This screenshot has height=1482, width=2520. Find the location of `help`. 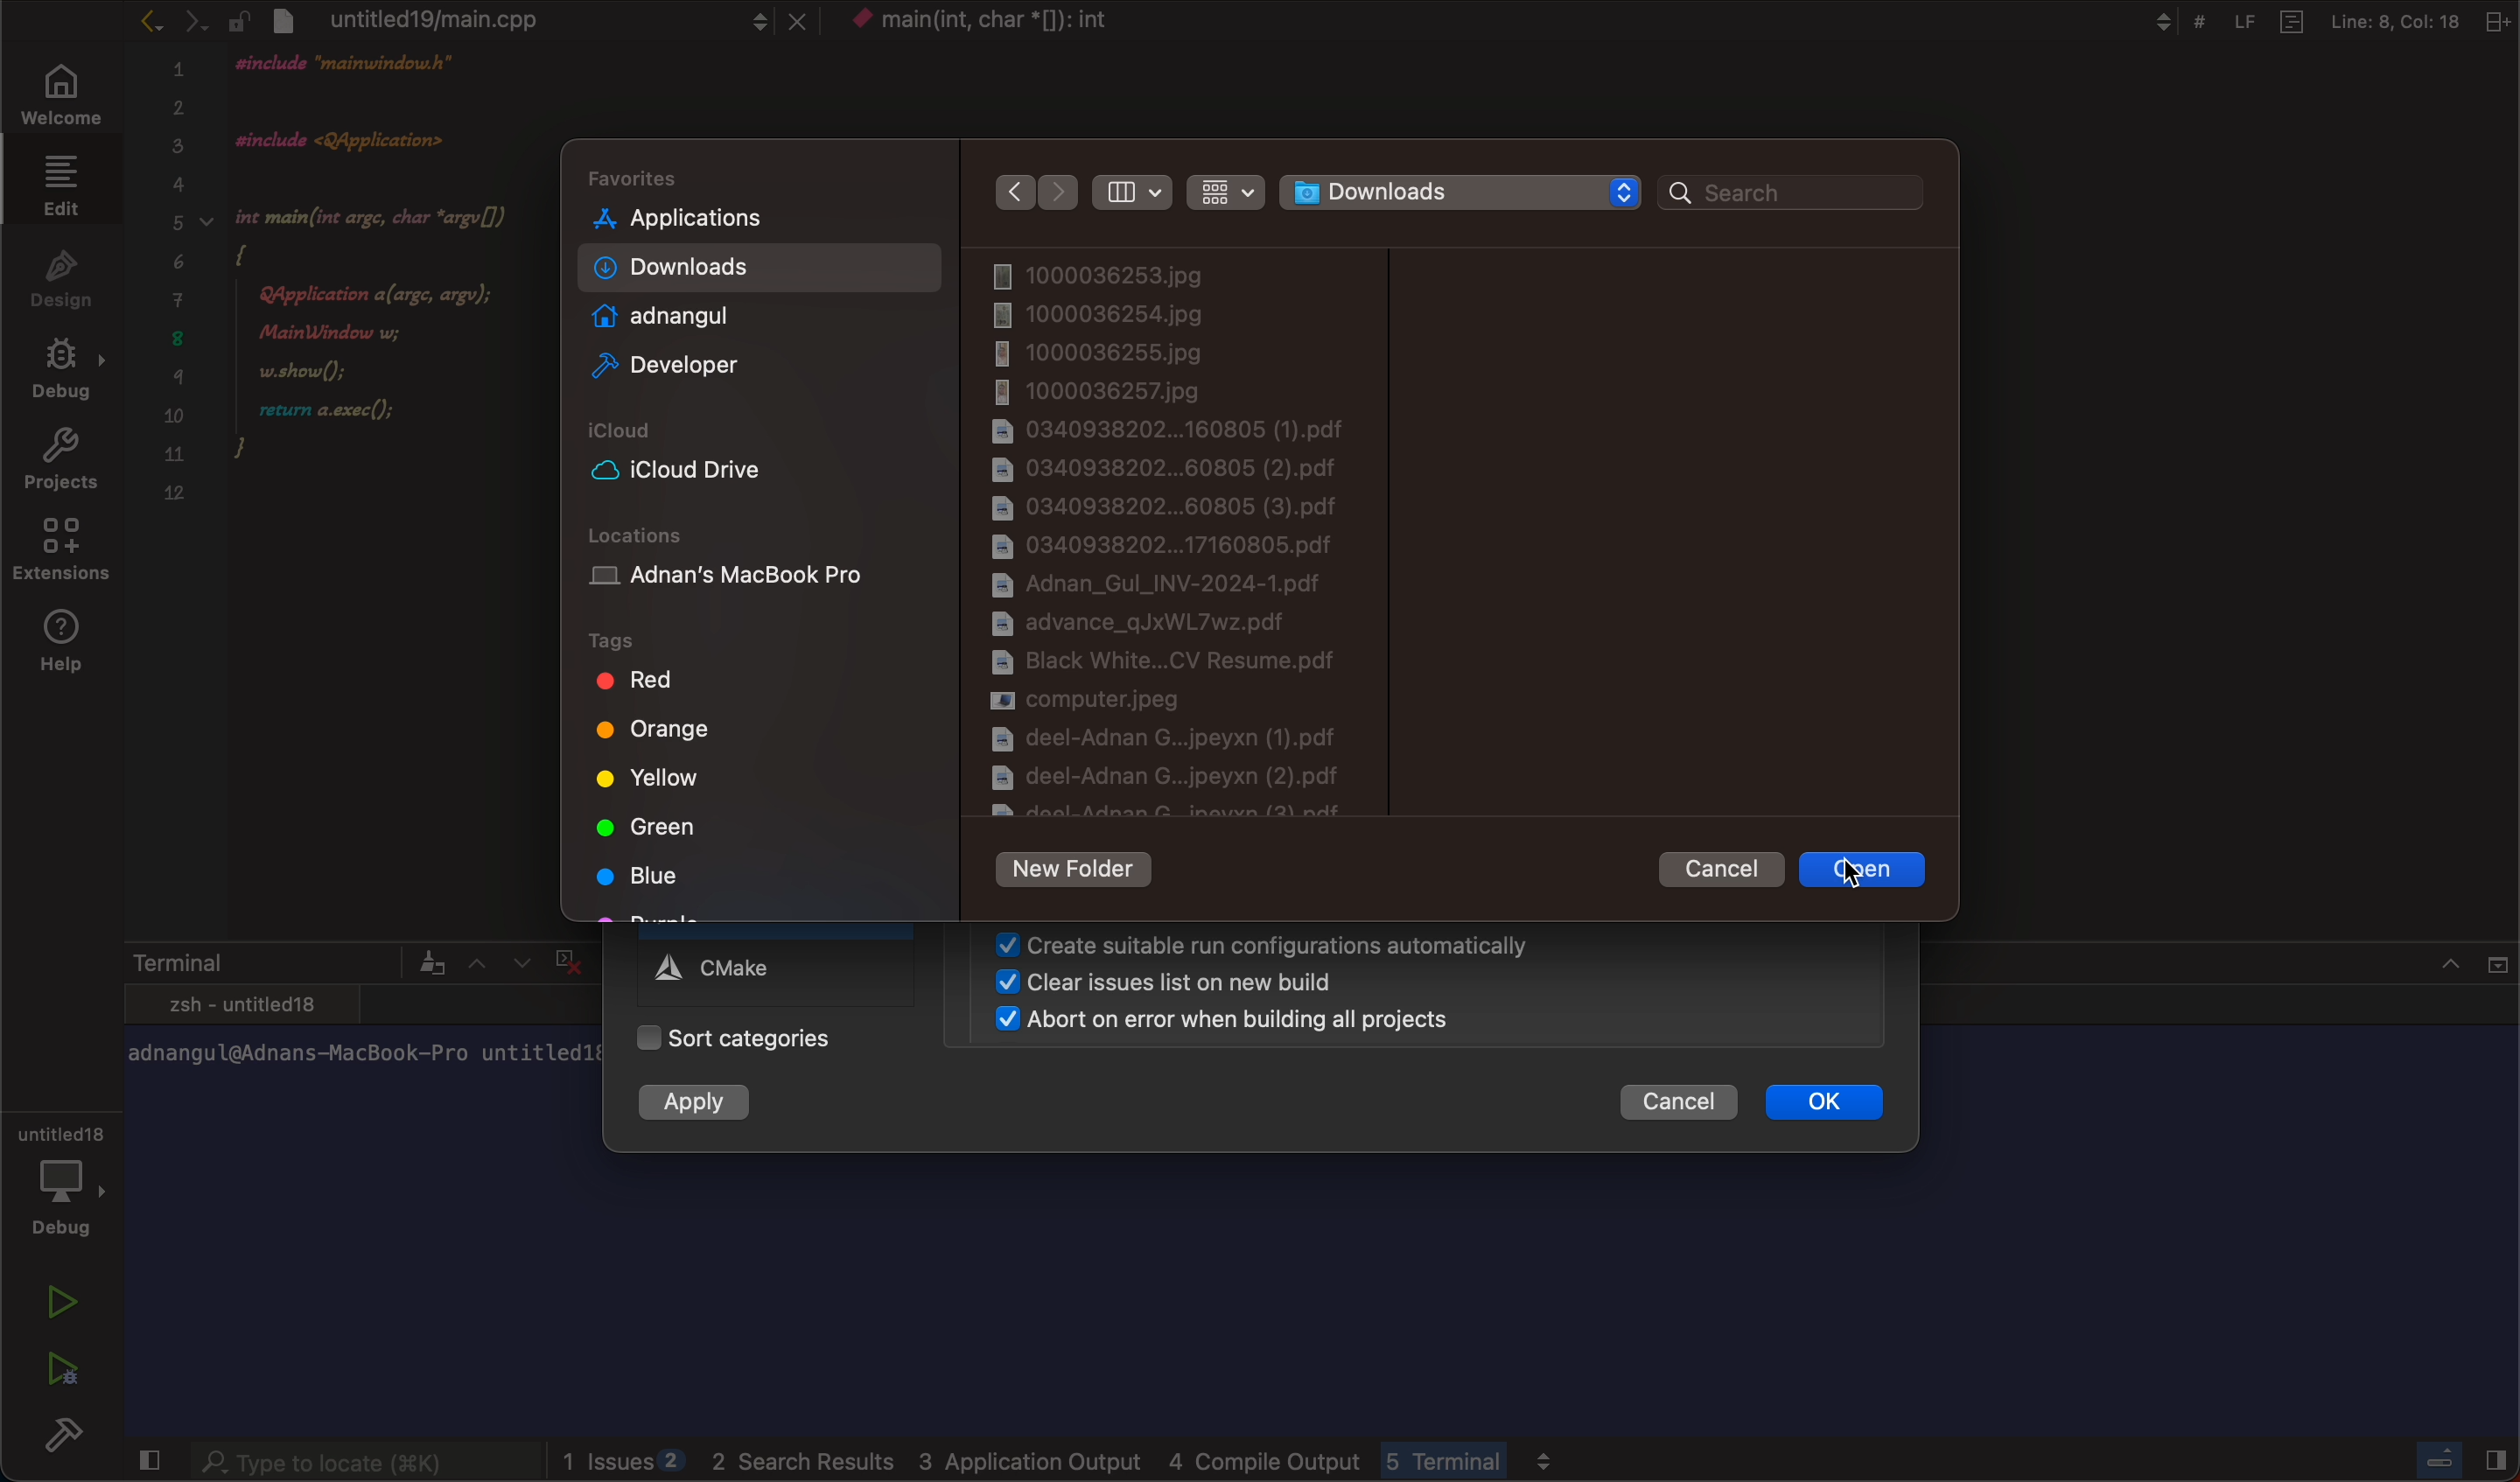

help is located at coordinates (71, 644).